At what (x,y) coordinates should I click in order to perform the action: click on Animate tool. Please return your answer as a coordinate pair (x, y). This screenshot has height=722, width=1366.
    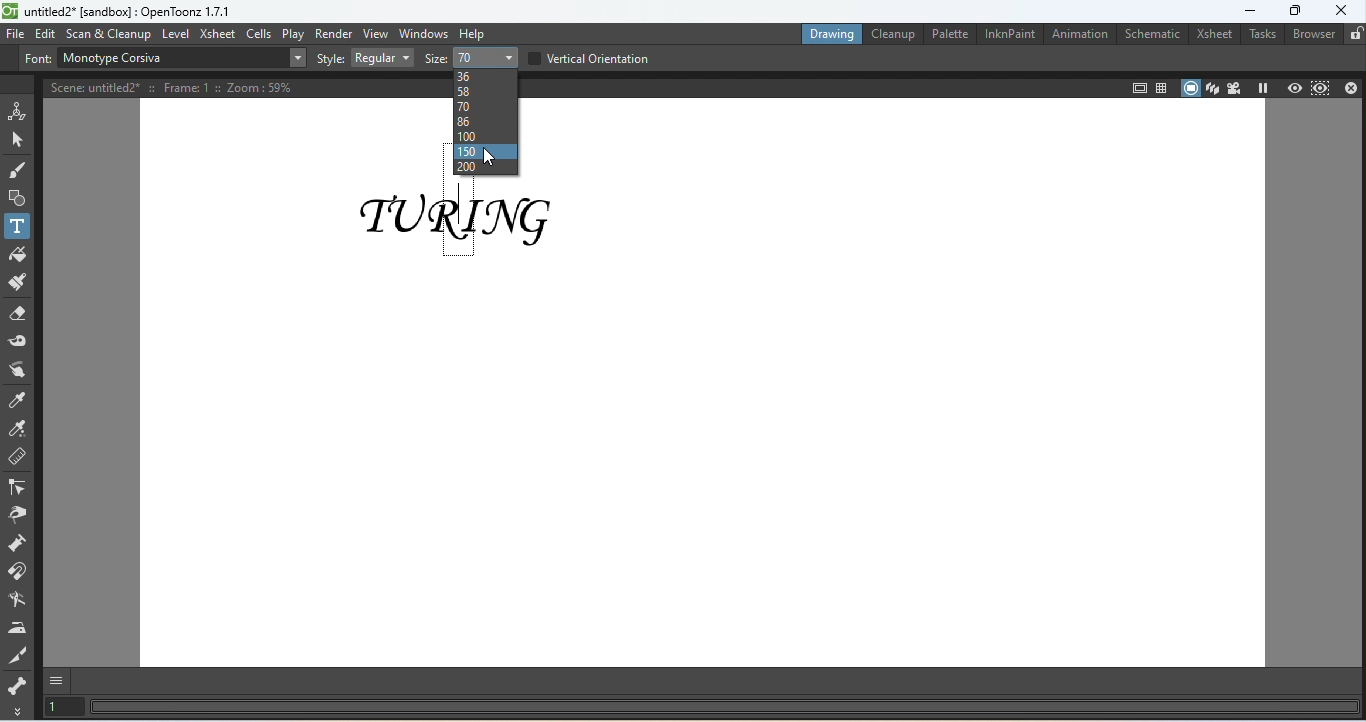
    Looking at the image, I should click on (18, 109).